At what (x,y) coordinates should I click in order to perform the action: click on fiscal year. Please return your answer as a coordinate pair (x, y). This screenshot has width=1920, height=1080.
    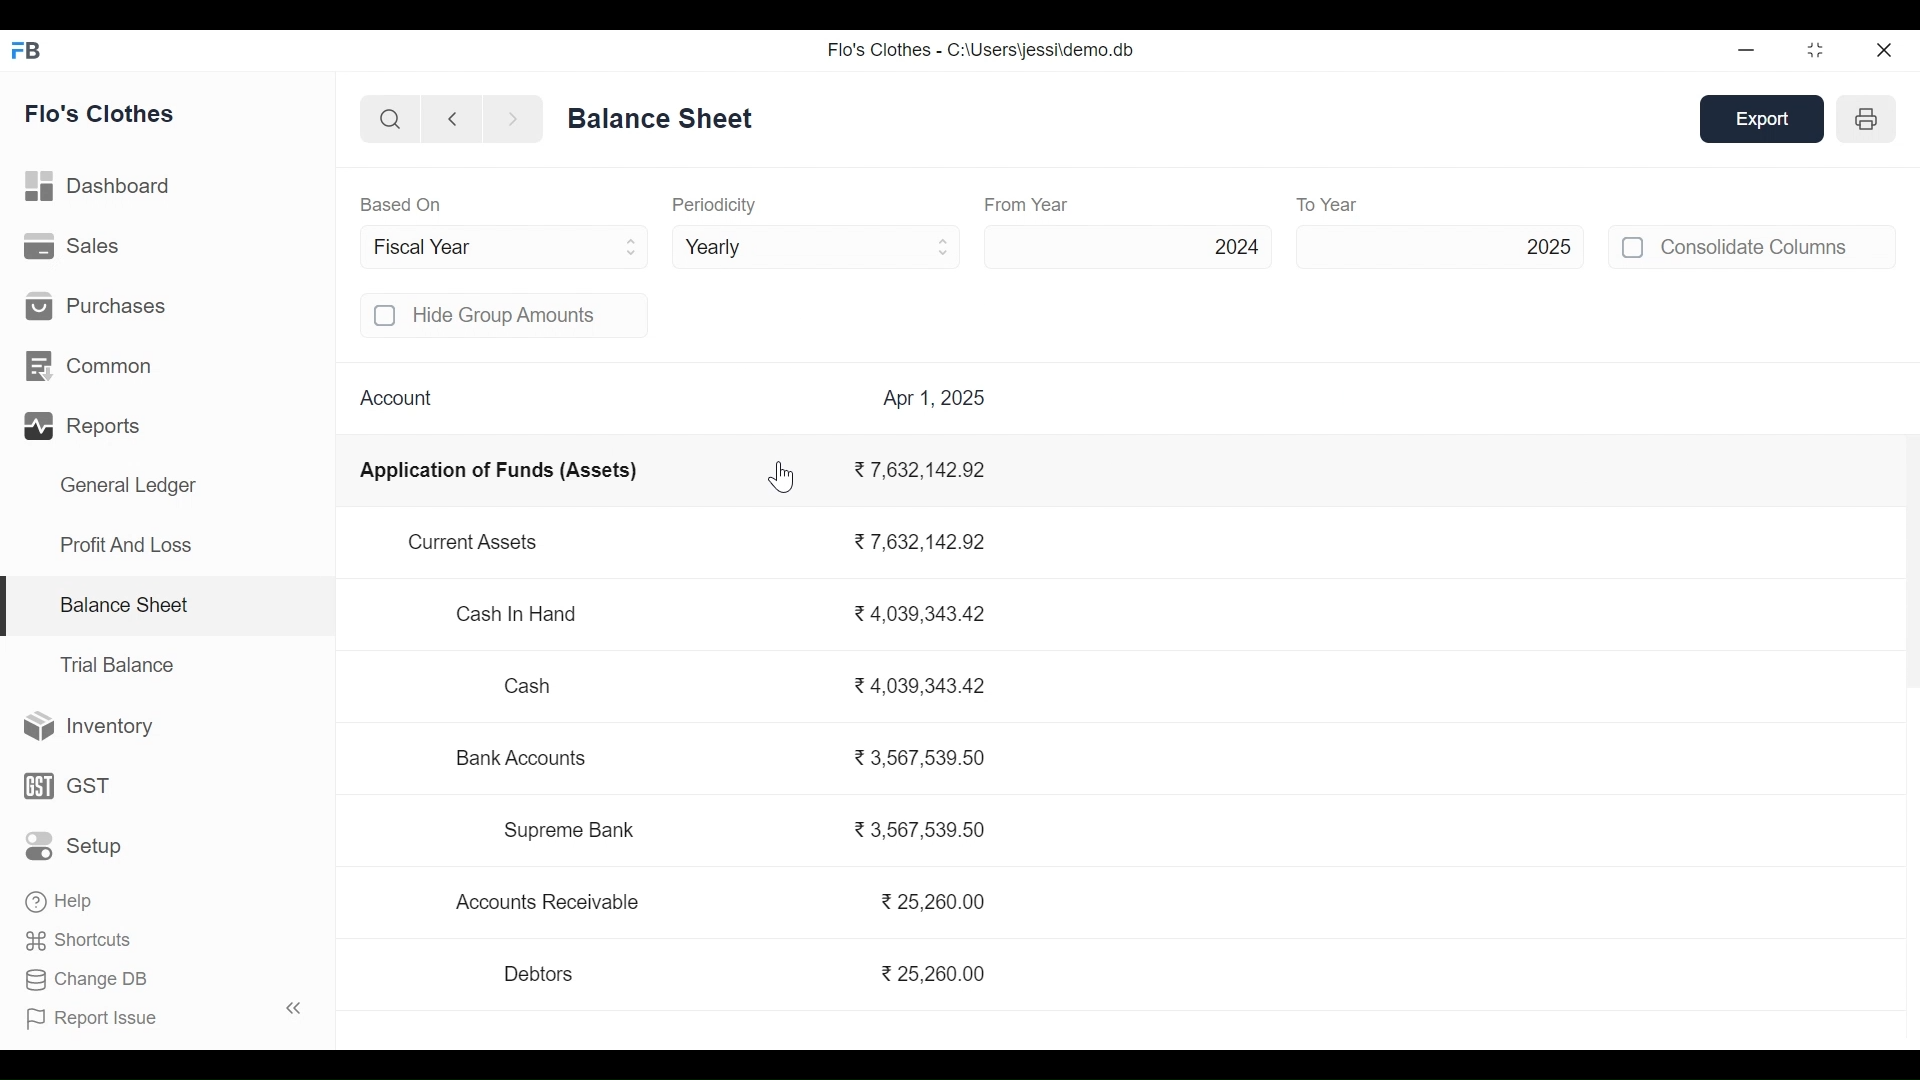
    Looking at the image, I should click on (508, 246).